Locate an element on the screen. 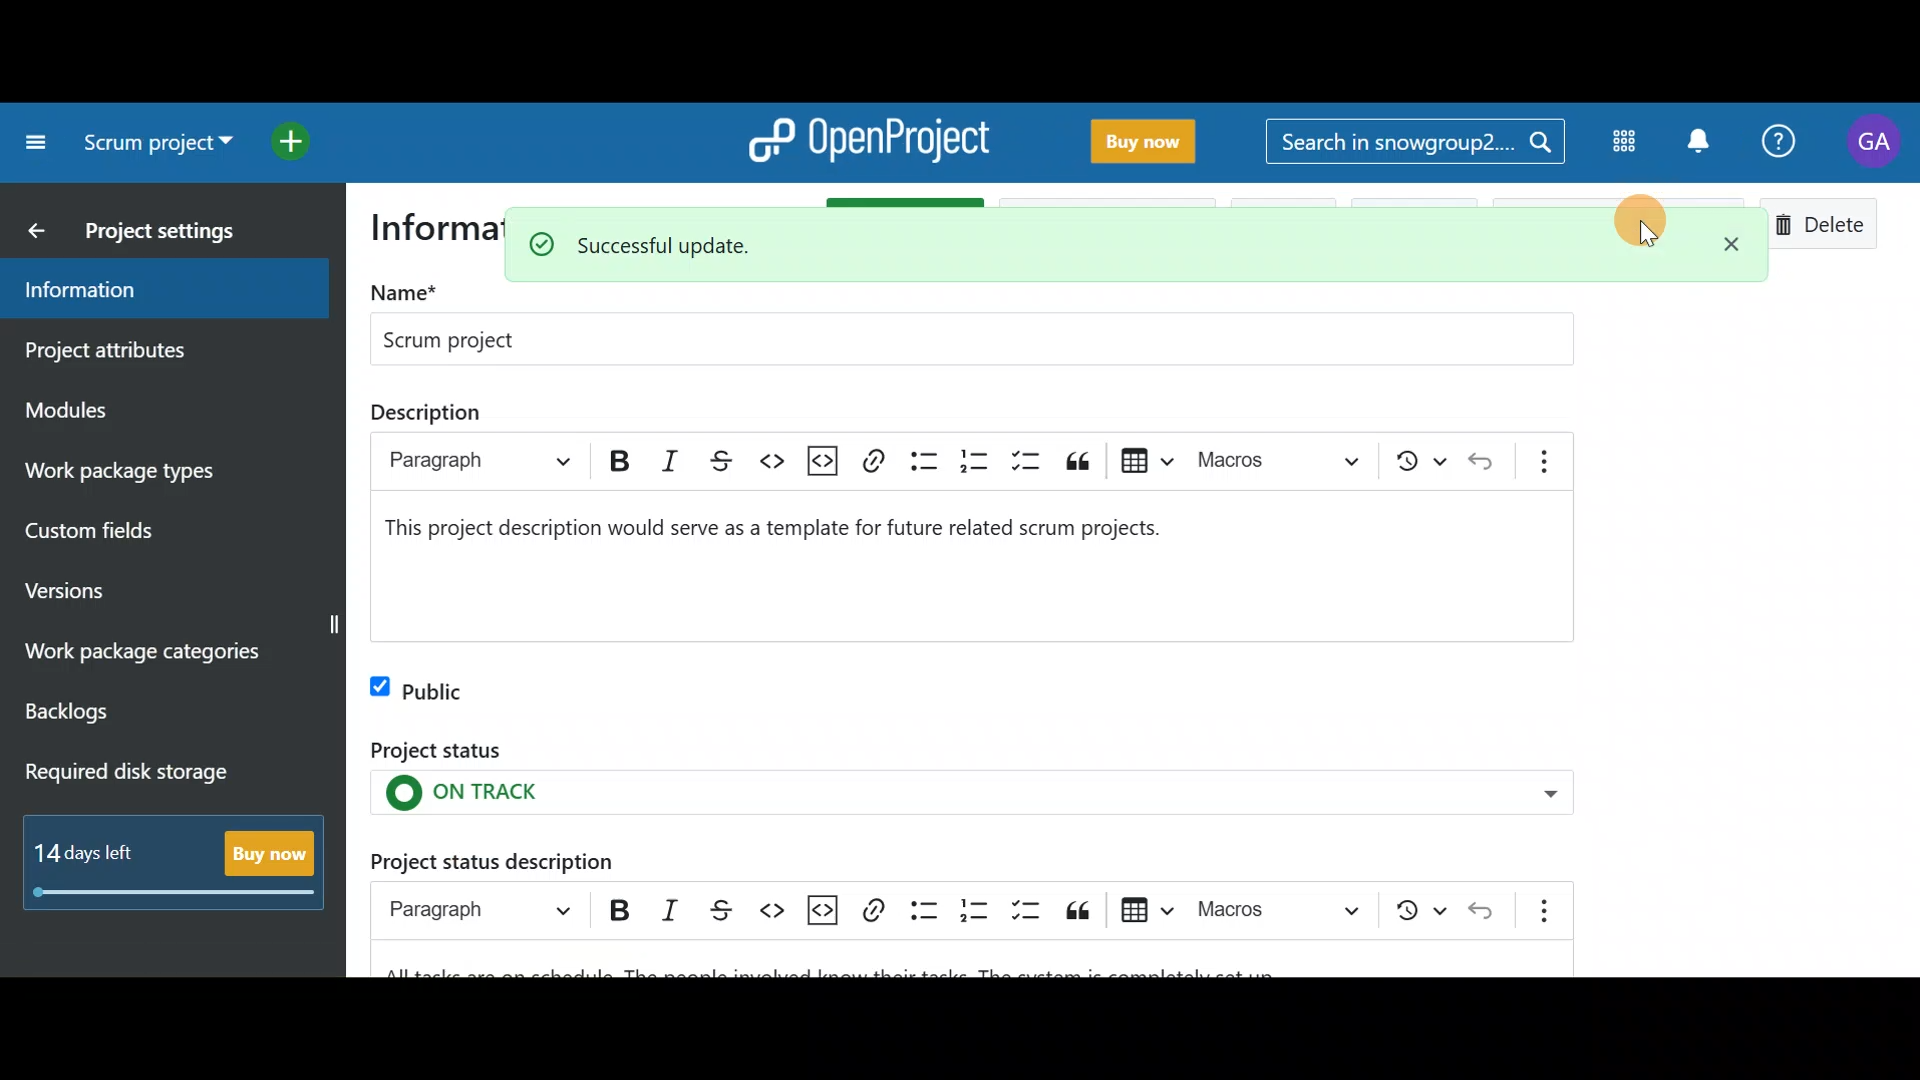 This screenshot has height=1080, width=1920. Bulleted list is located at coordinates (923, 909).